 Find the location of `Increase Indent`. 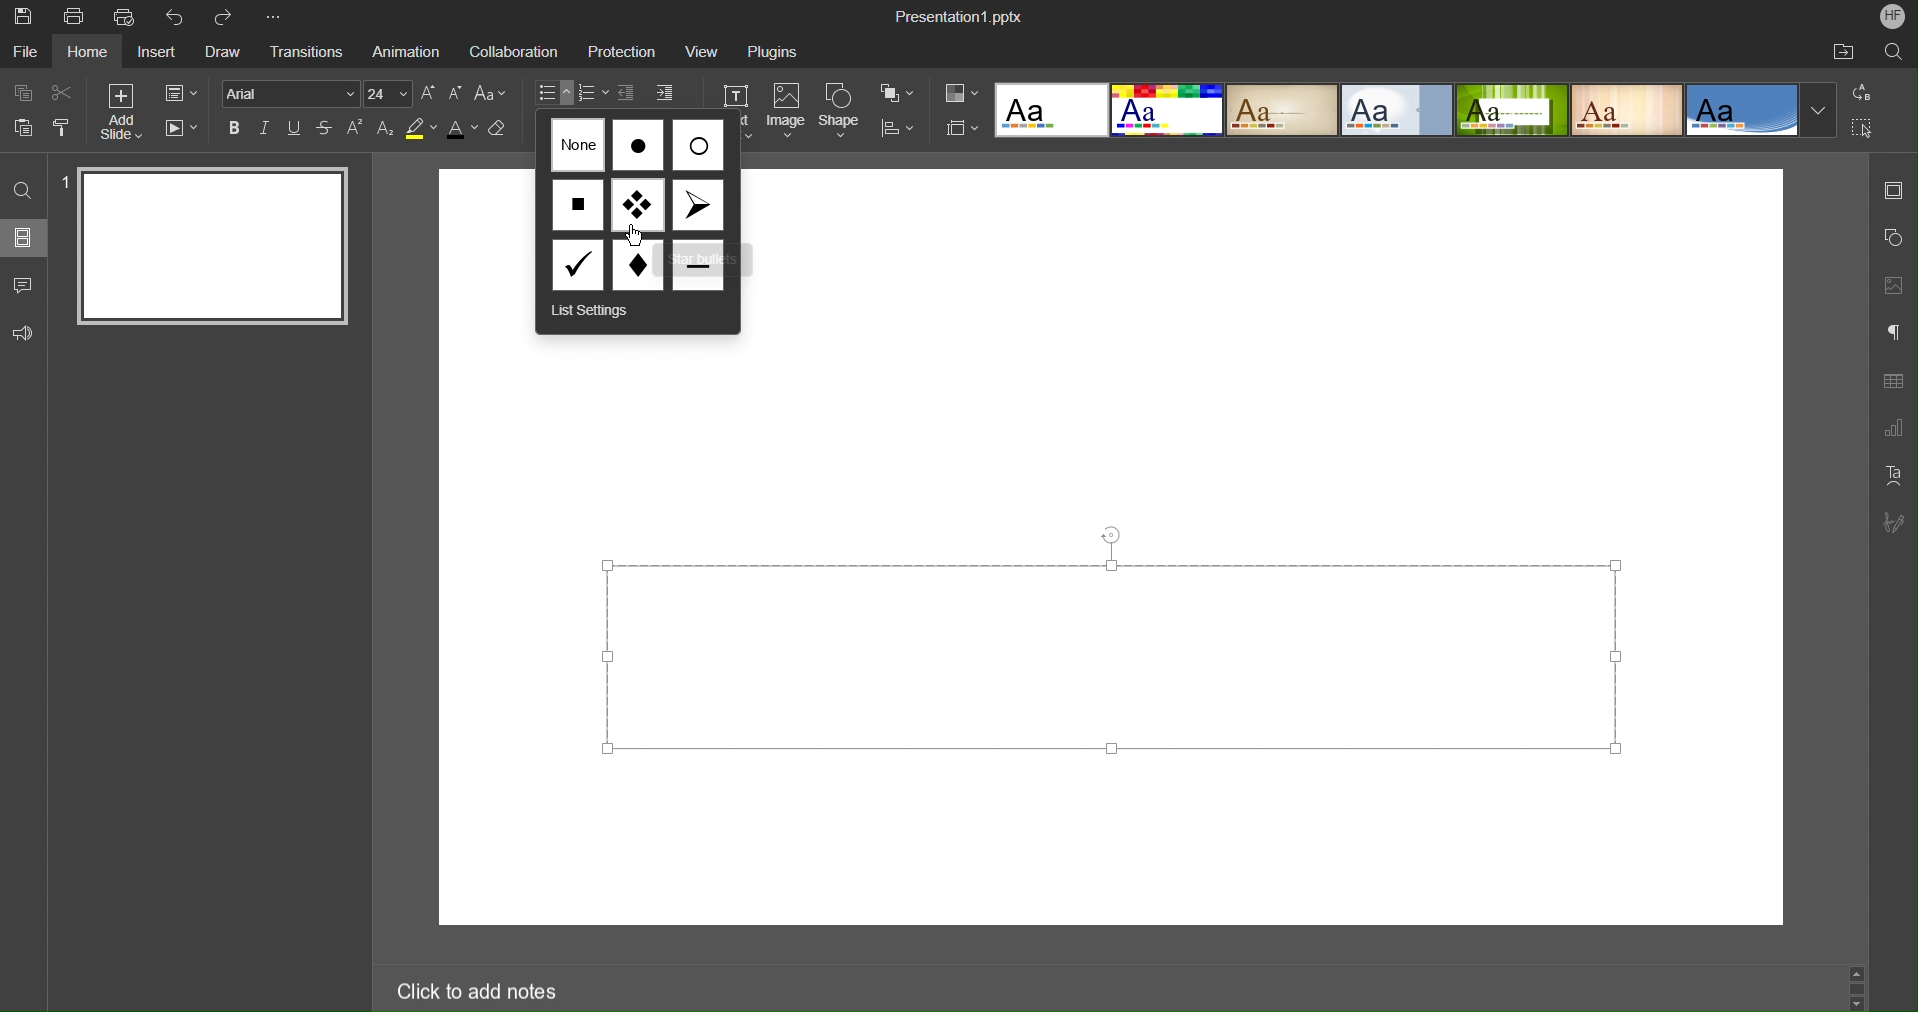

Increase Indent is located at coordinates (626, 93).